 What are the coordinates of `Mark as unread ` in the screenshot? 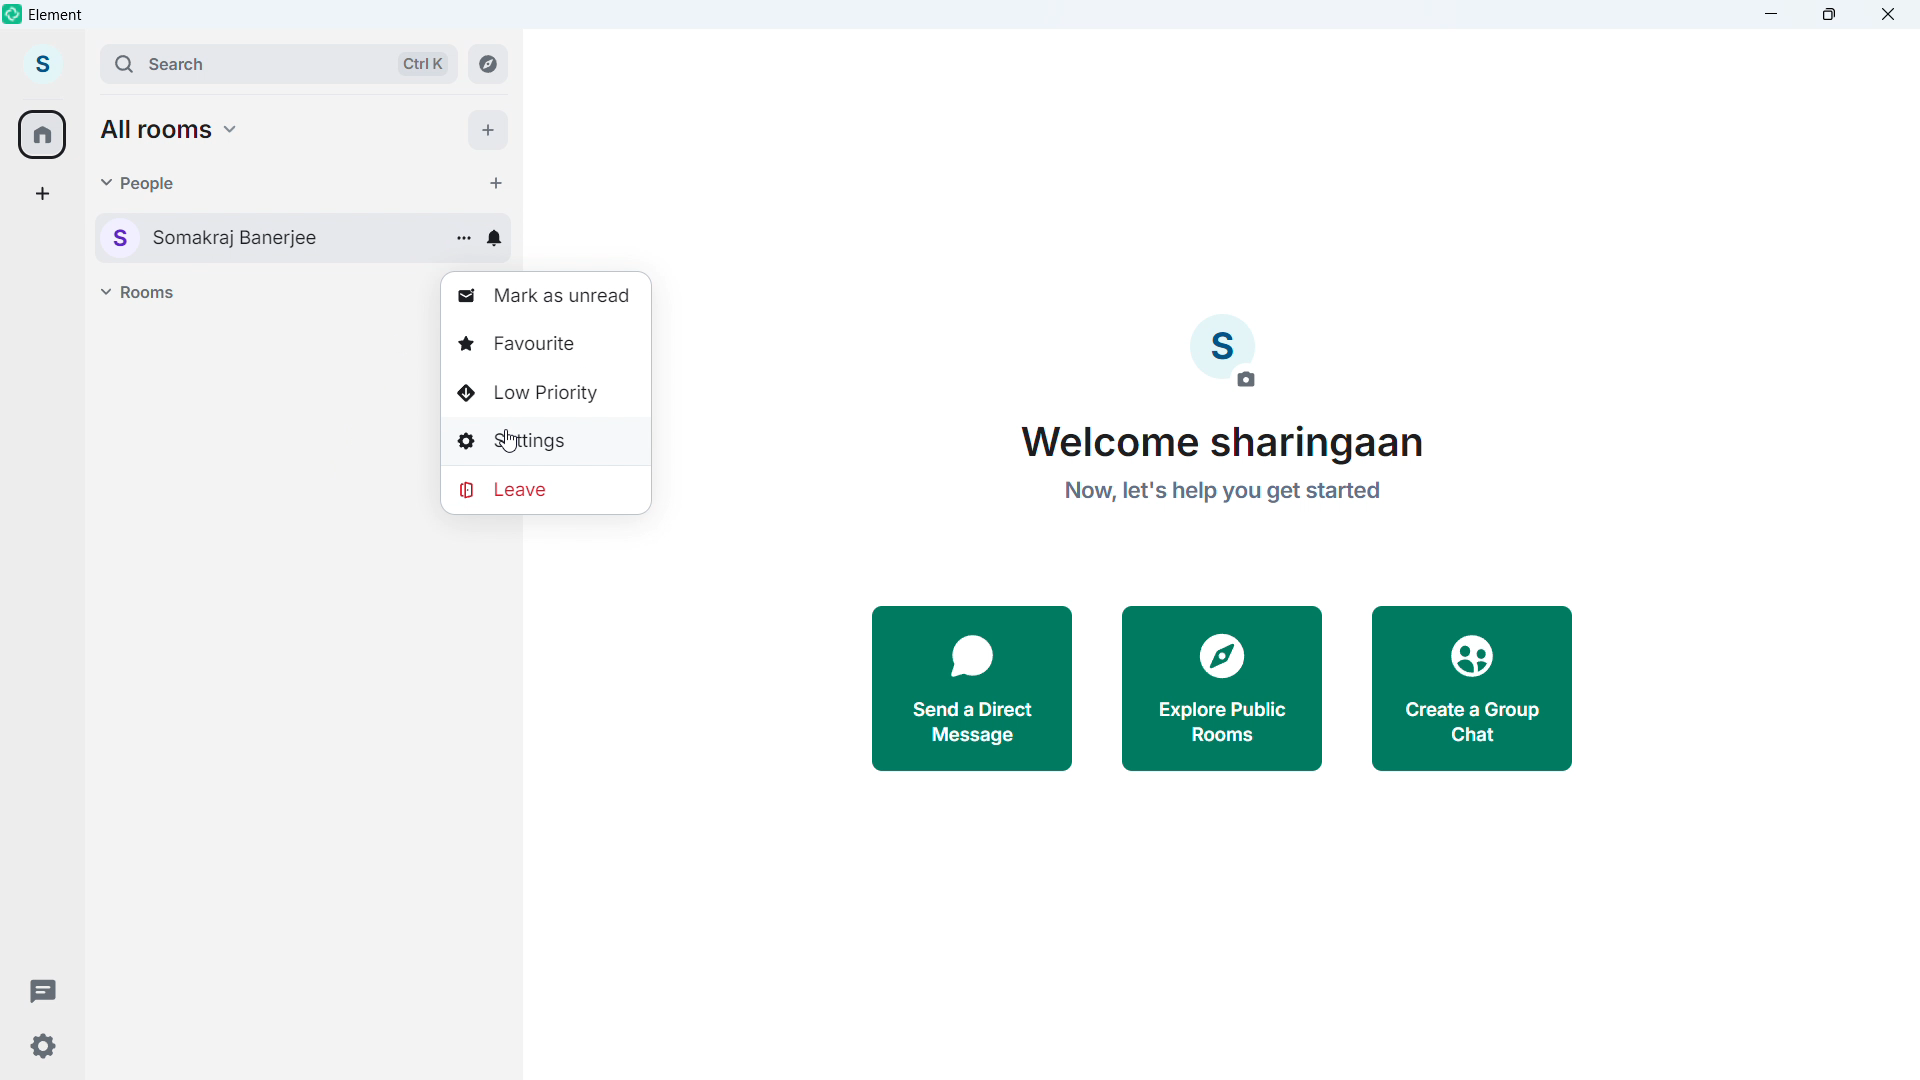 It's located at (541, 293).